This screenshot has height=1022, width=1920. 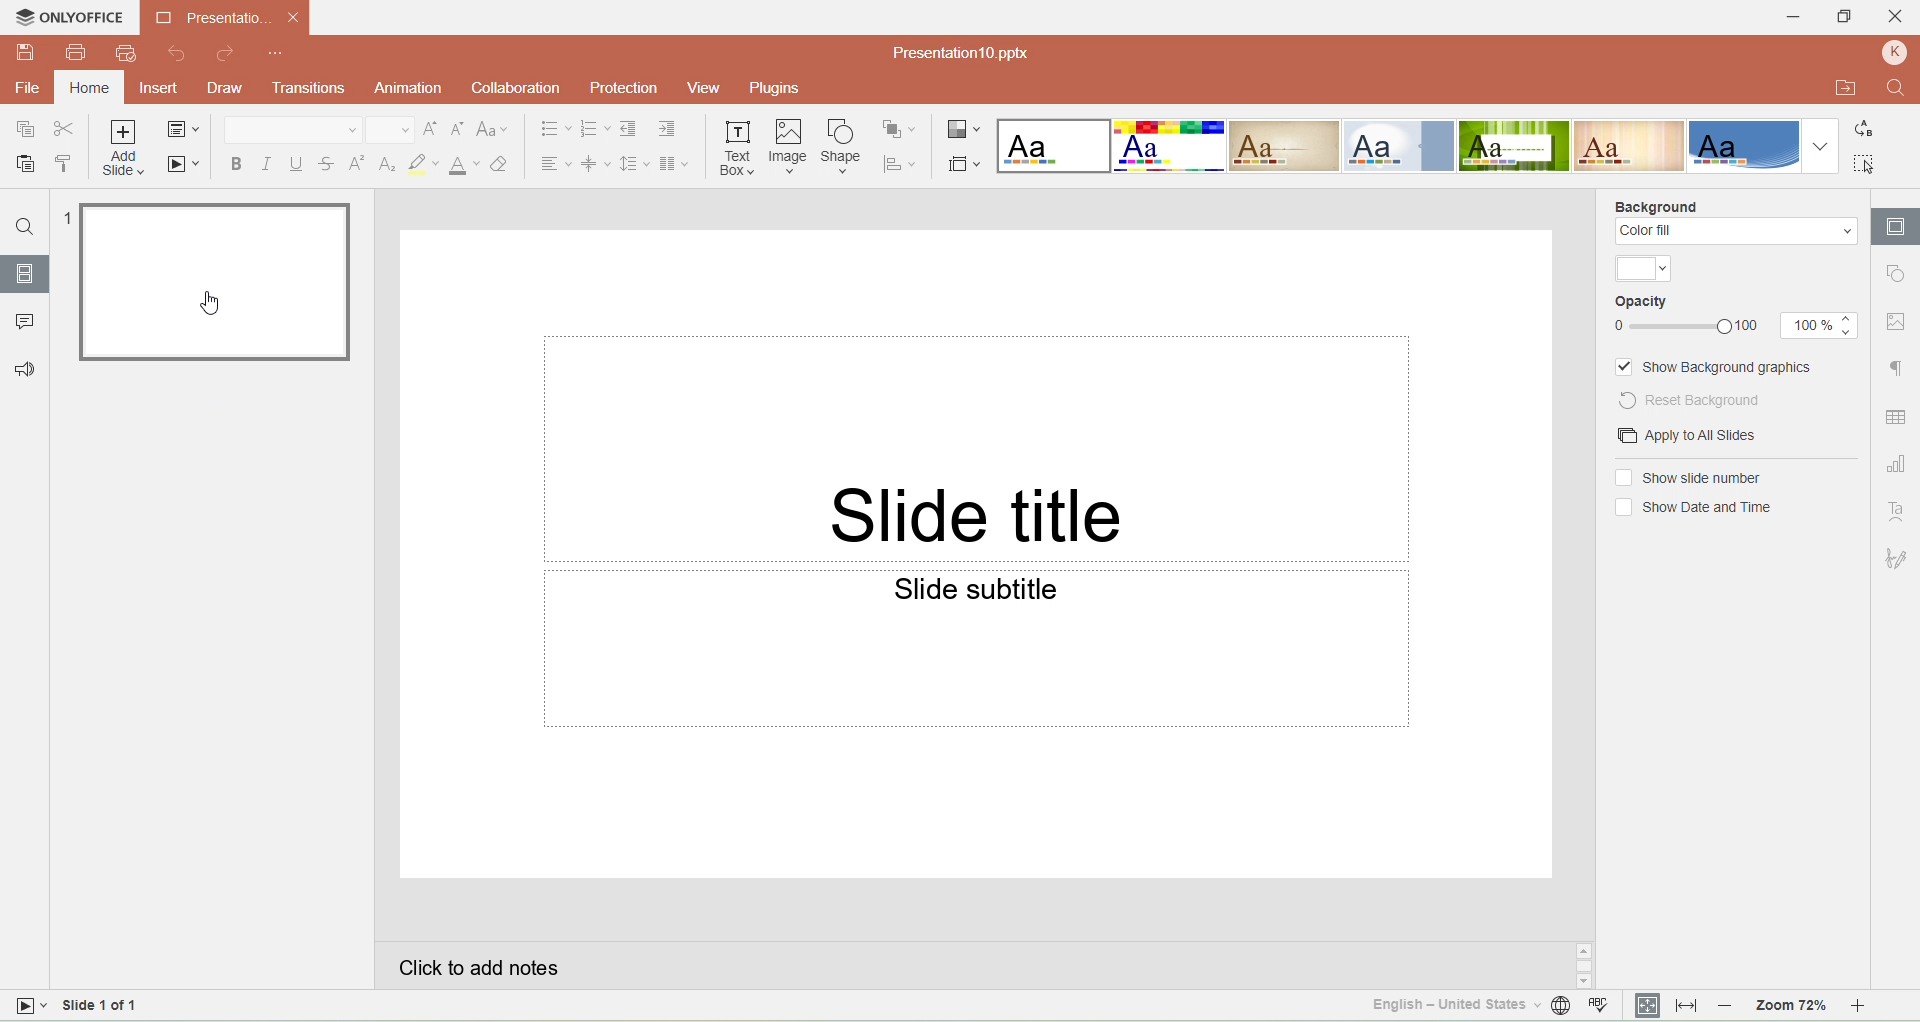 I want to click on Color fill, so click(x=1735, y=232).